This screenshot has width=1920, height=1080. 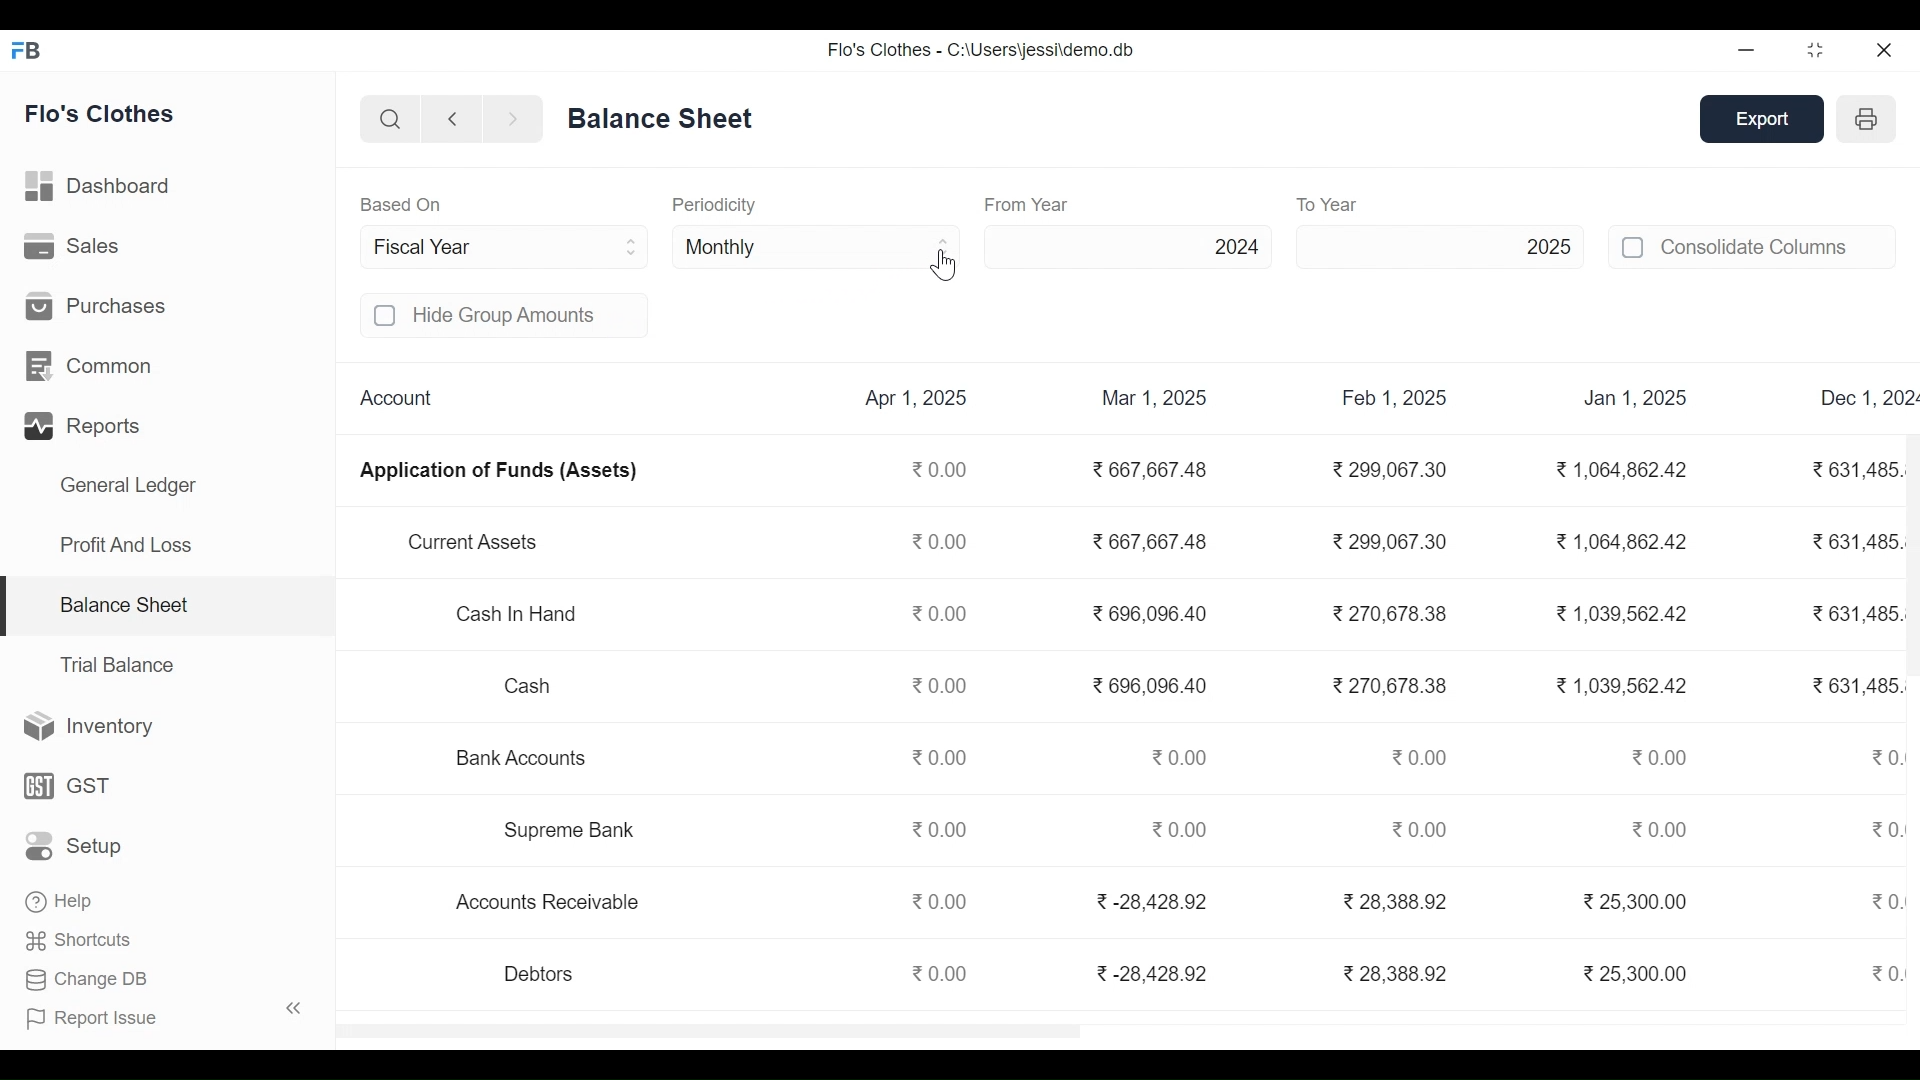 I want to click on fiscal year, so click(x=508, y=246).